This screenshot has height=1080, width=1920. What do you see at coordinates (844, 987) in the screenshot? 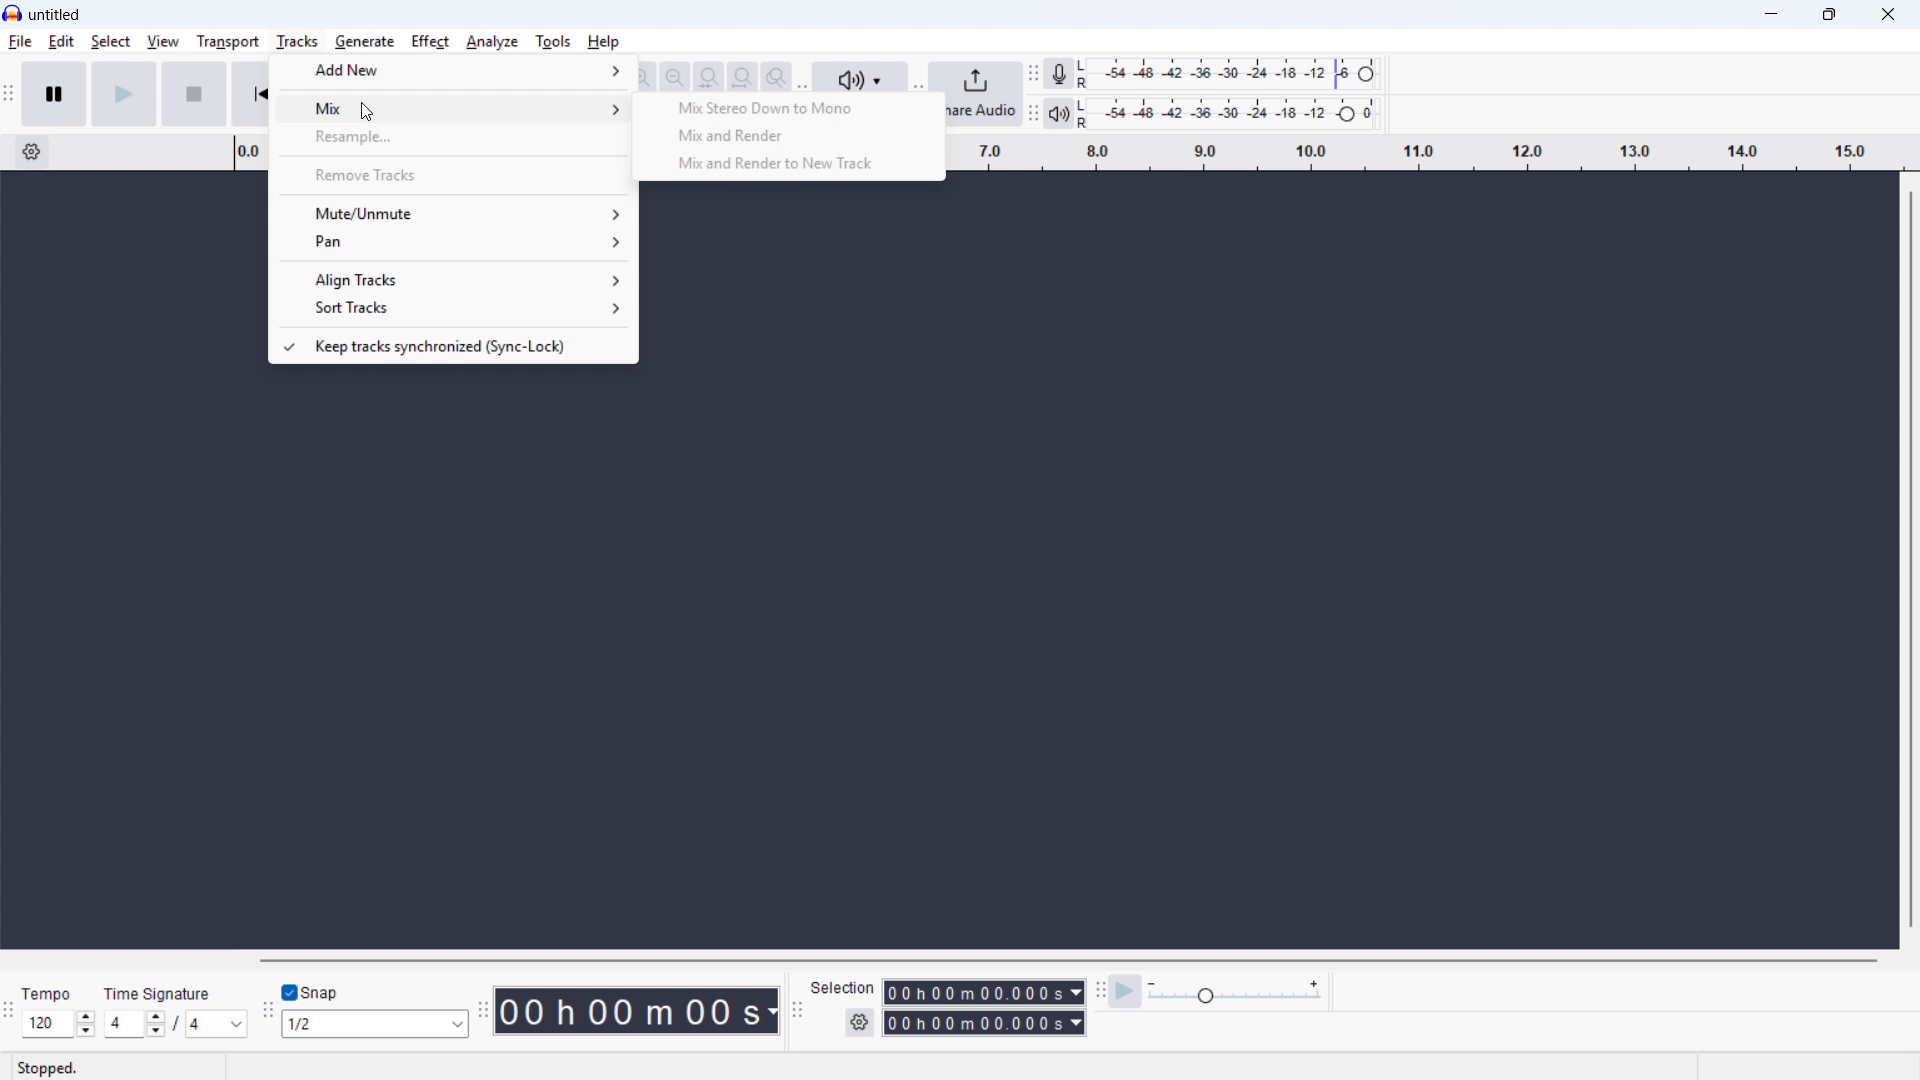
I see `selection` at bounding box center [844, 987].